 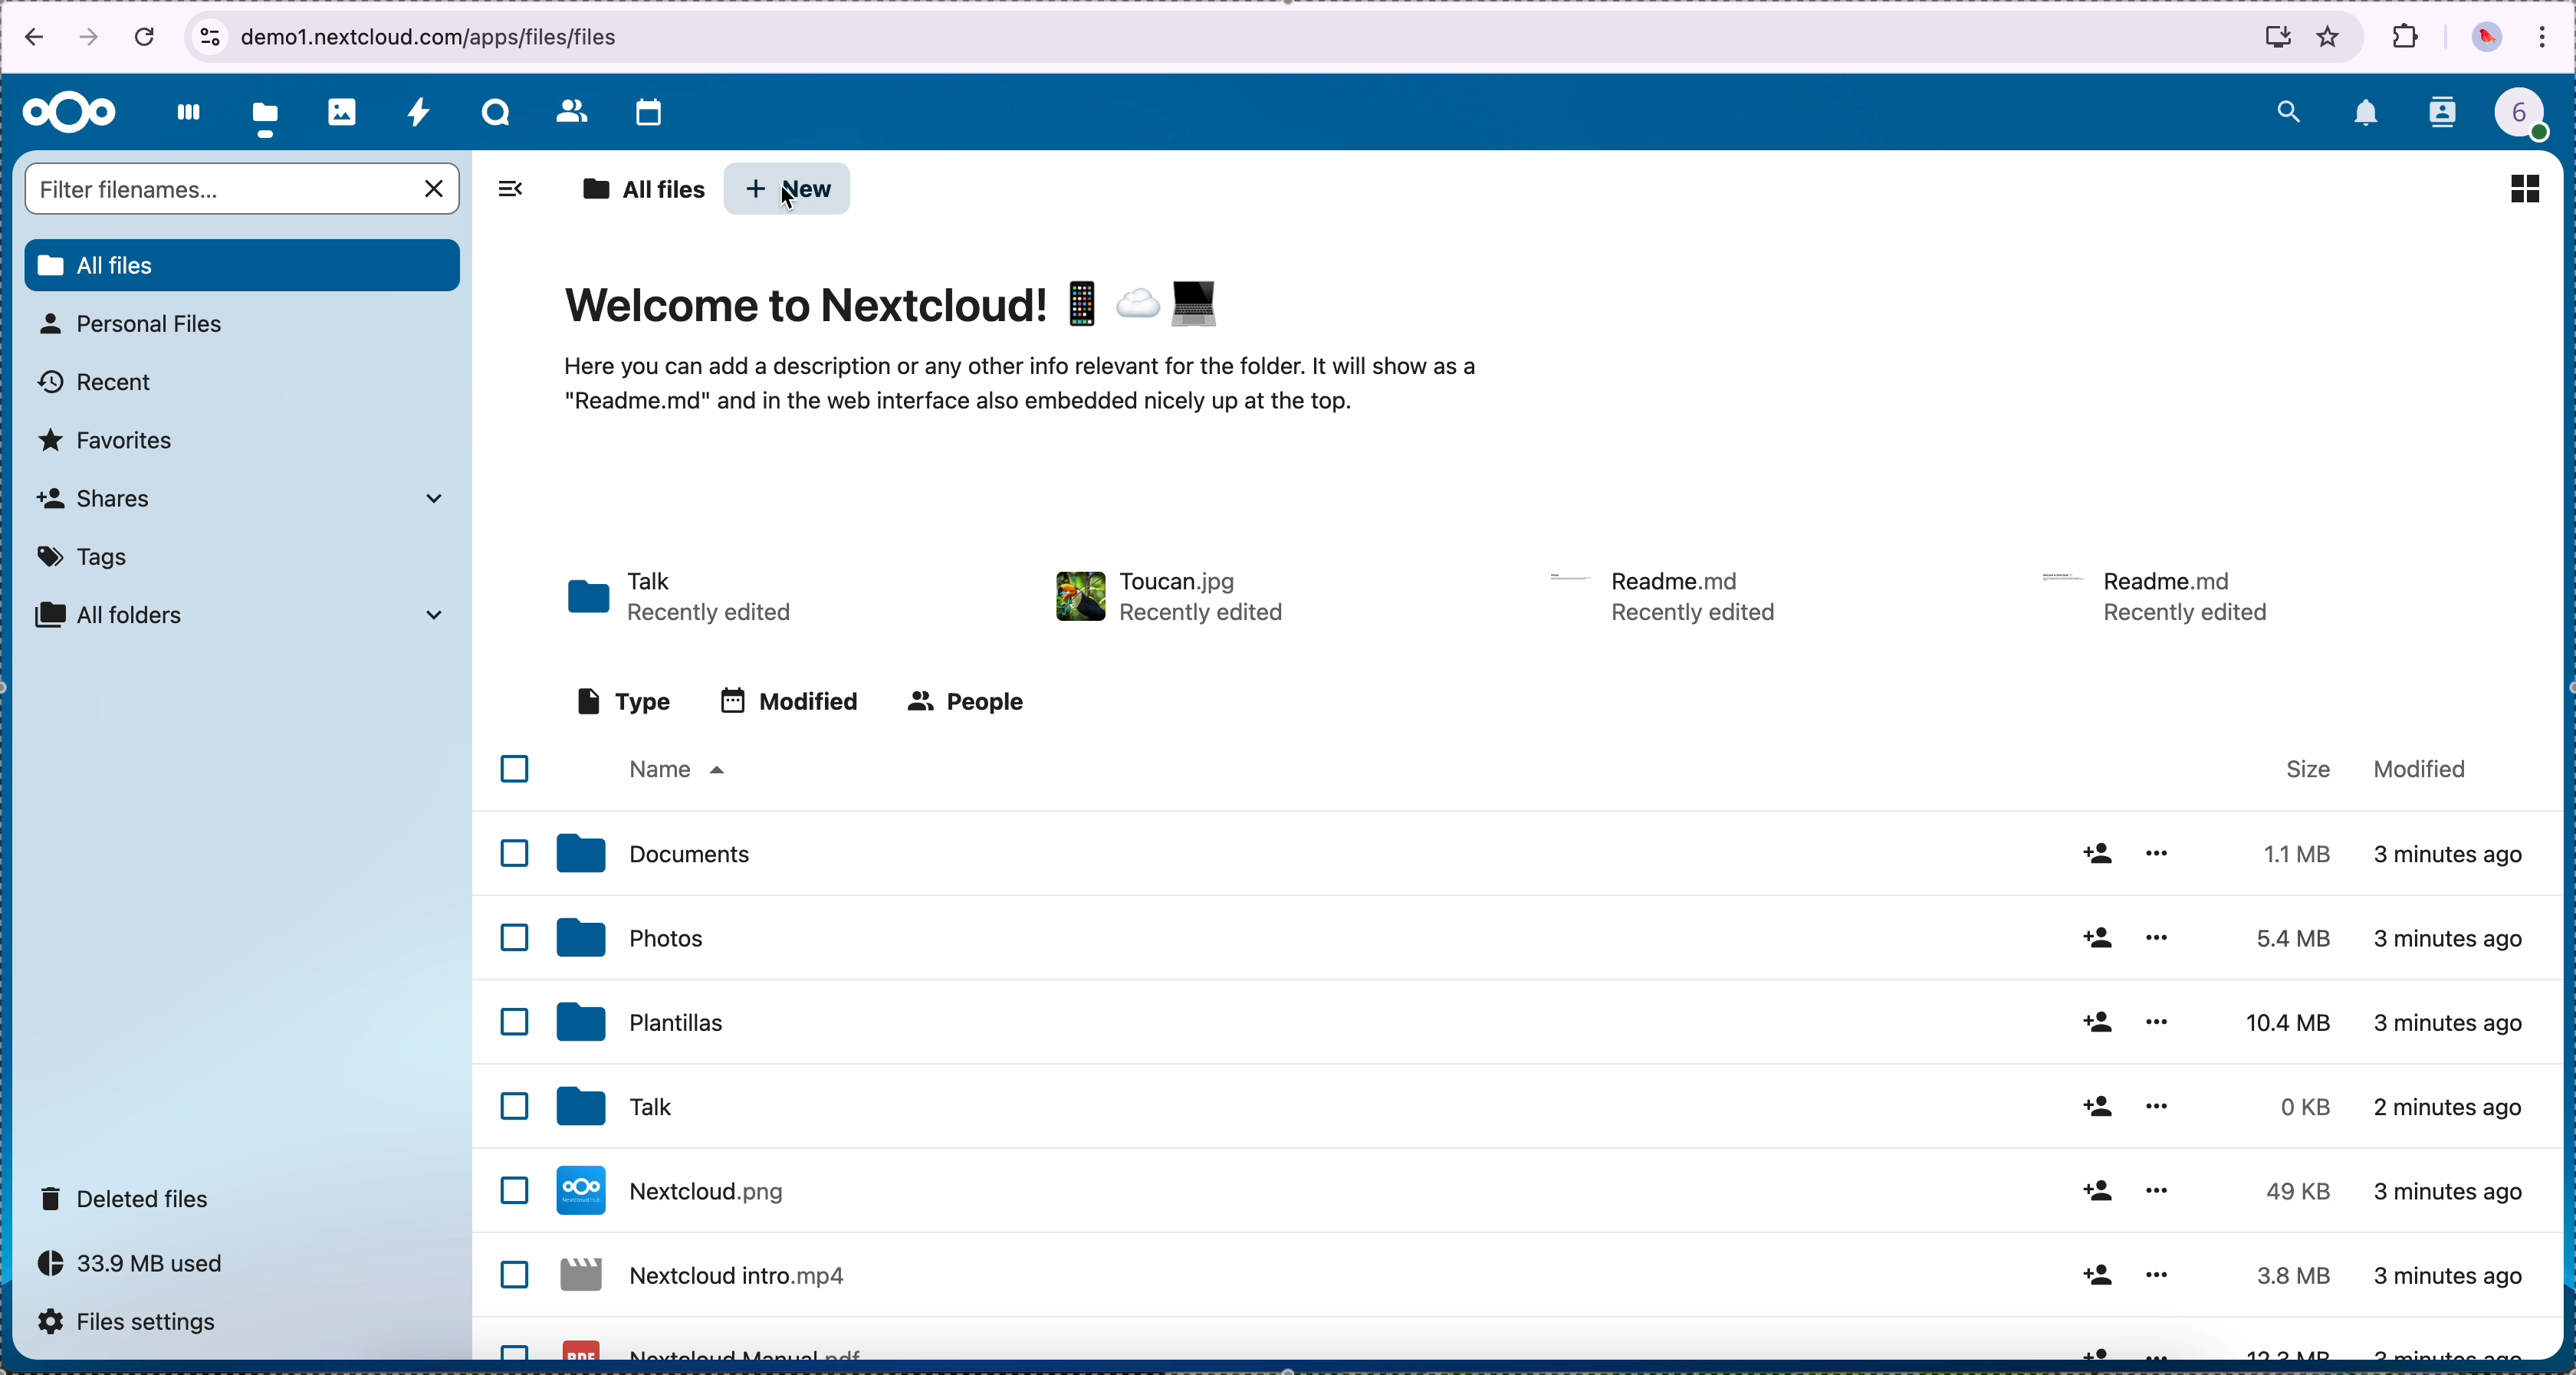 I want to click on documents, so click(x=652, y=854).